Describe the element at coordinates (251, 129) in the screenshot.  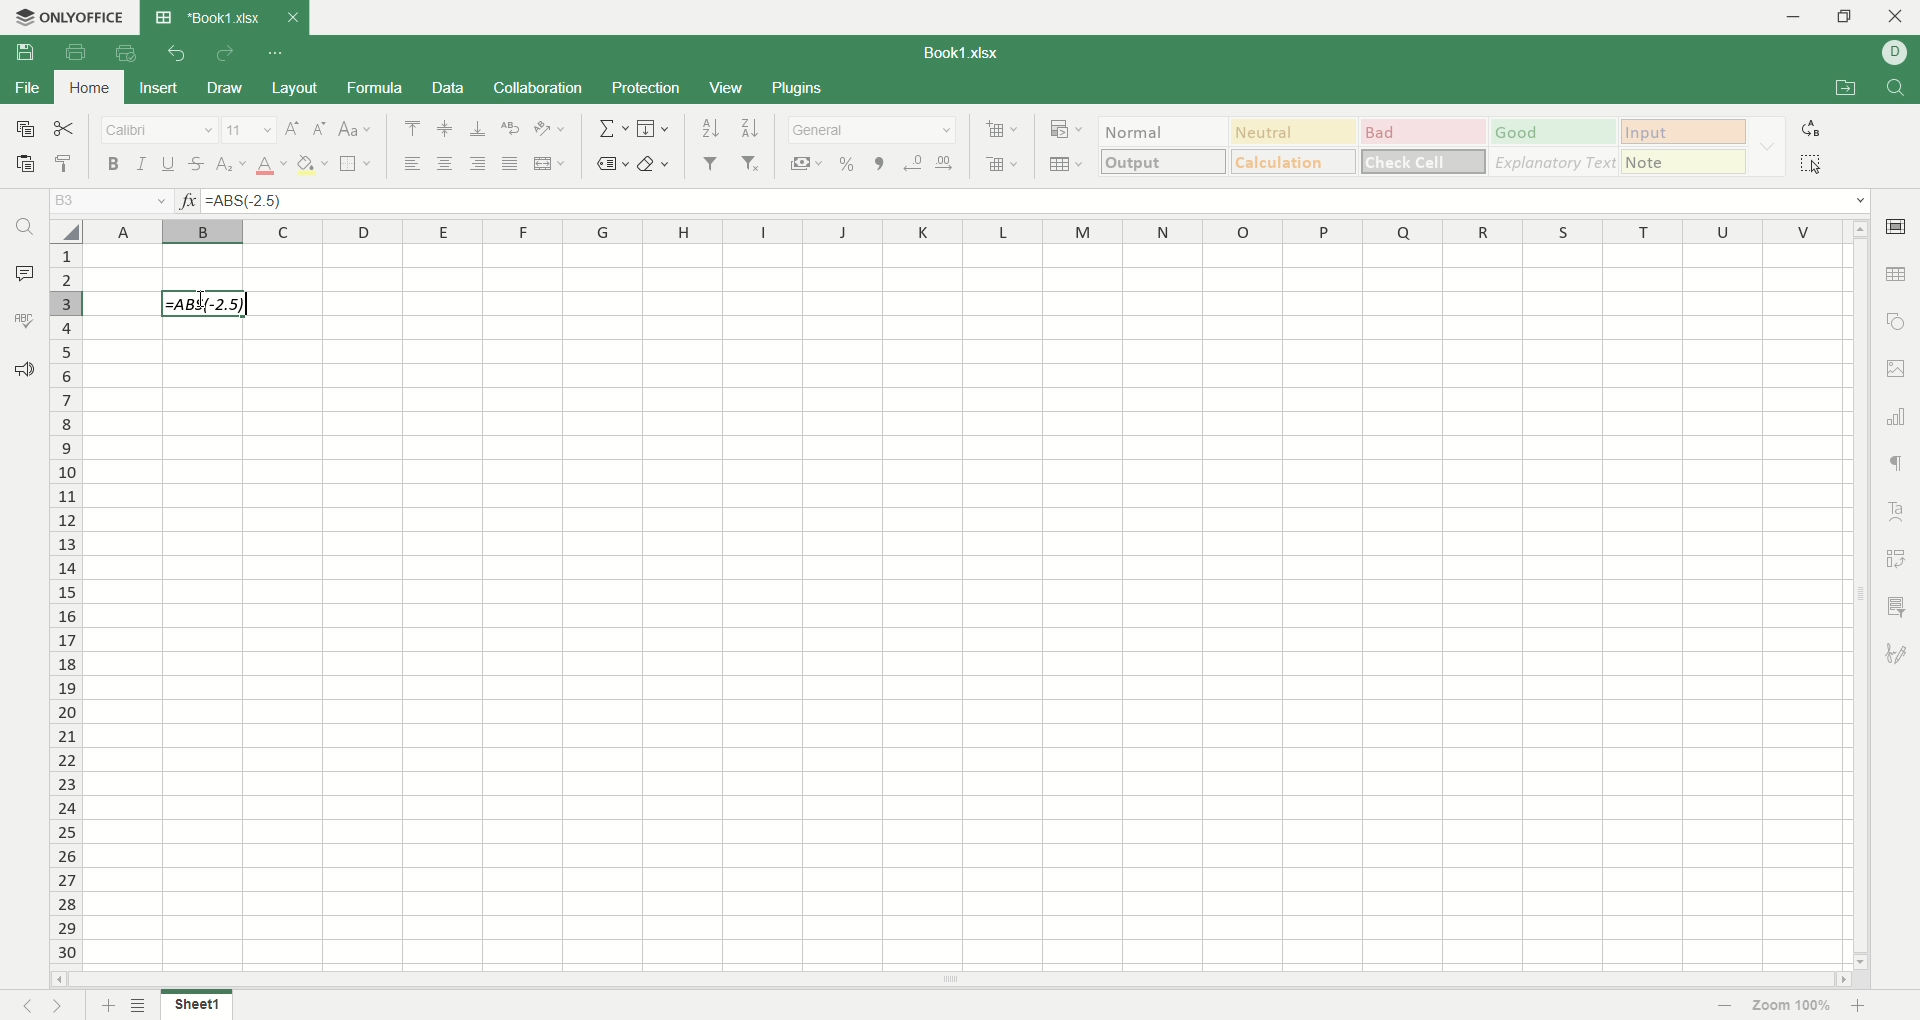
I see `font size` at that location.